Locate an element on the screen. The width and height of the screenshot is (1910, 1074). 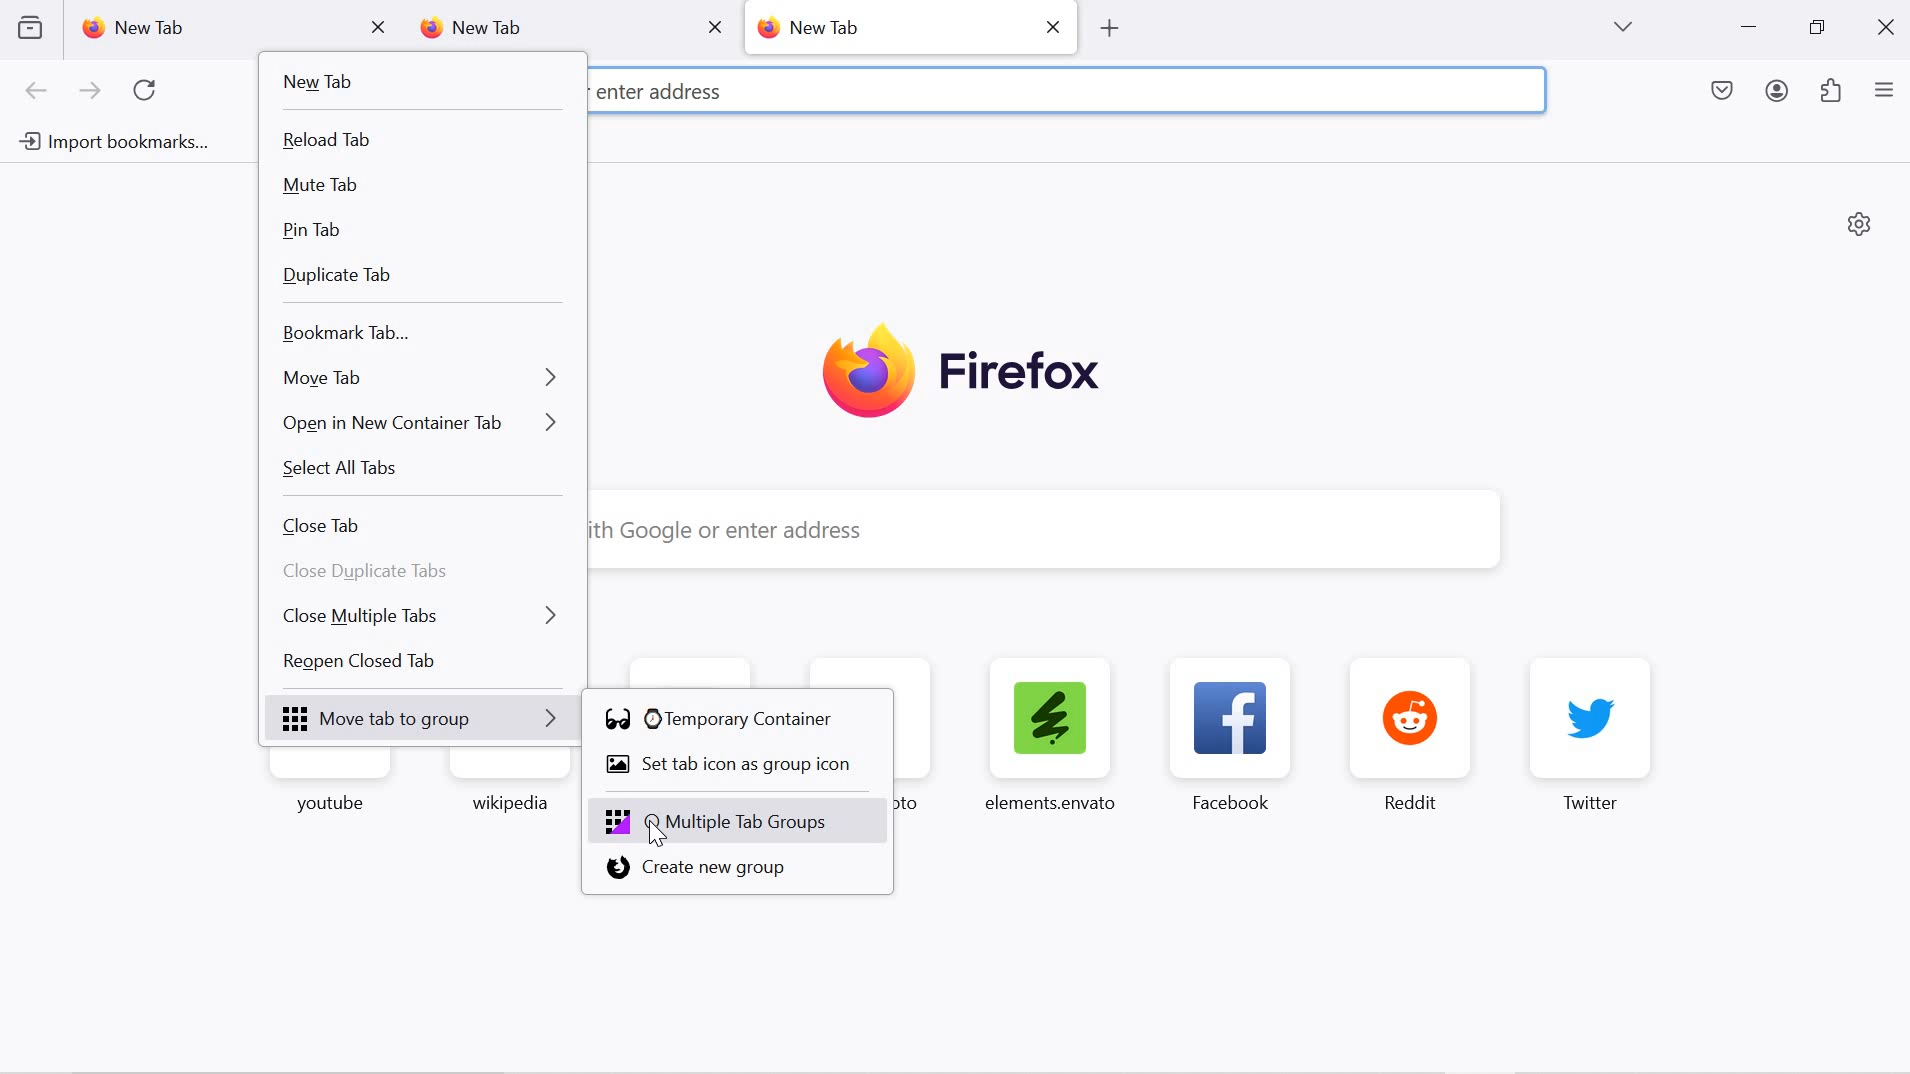
cursor is located at coordinates (655, 835).